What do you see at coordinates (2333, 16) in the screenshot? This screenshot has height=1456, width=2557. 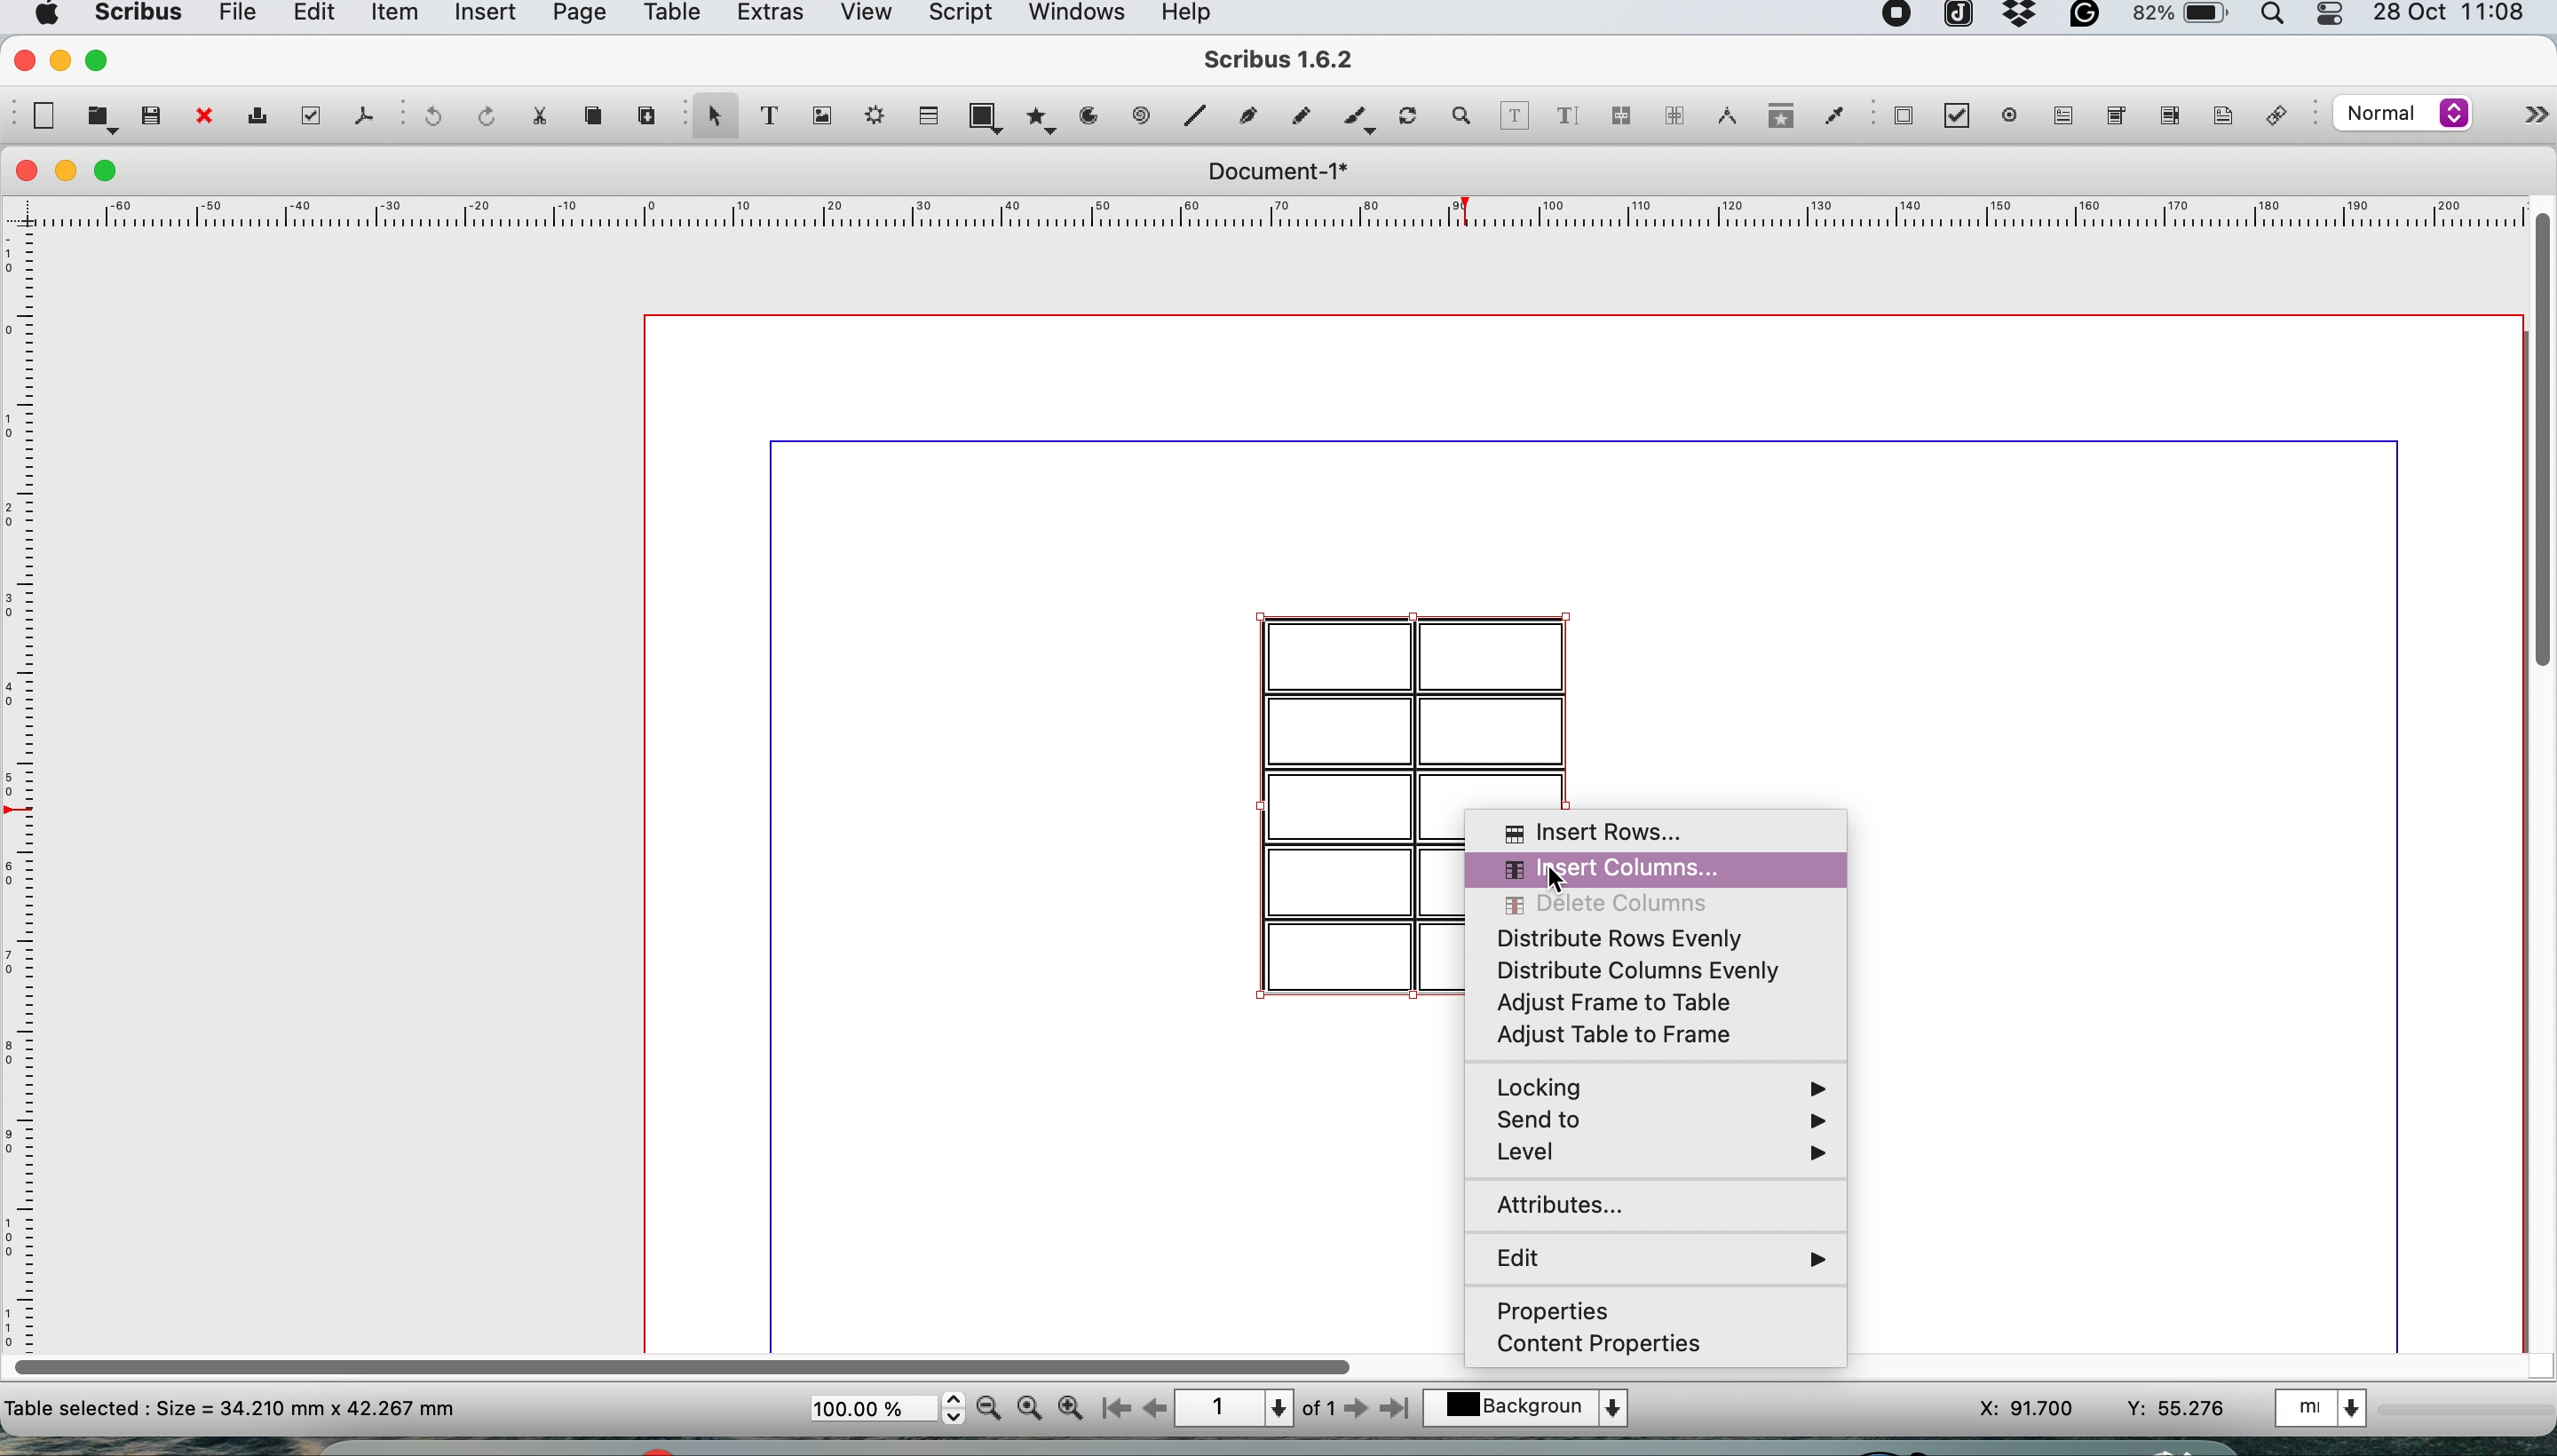 I see `control center` at bounding box center [2333, 16].